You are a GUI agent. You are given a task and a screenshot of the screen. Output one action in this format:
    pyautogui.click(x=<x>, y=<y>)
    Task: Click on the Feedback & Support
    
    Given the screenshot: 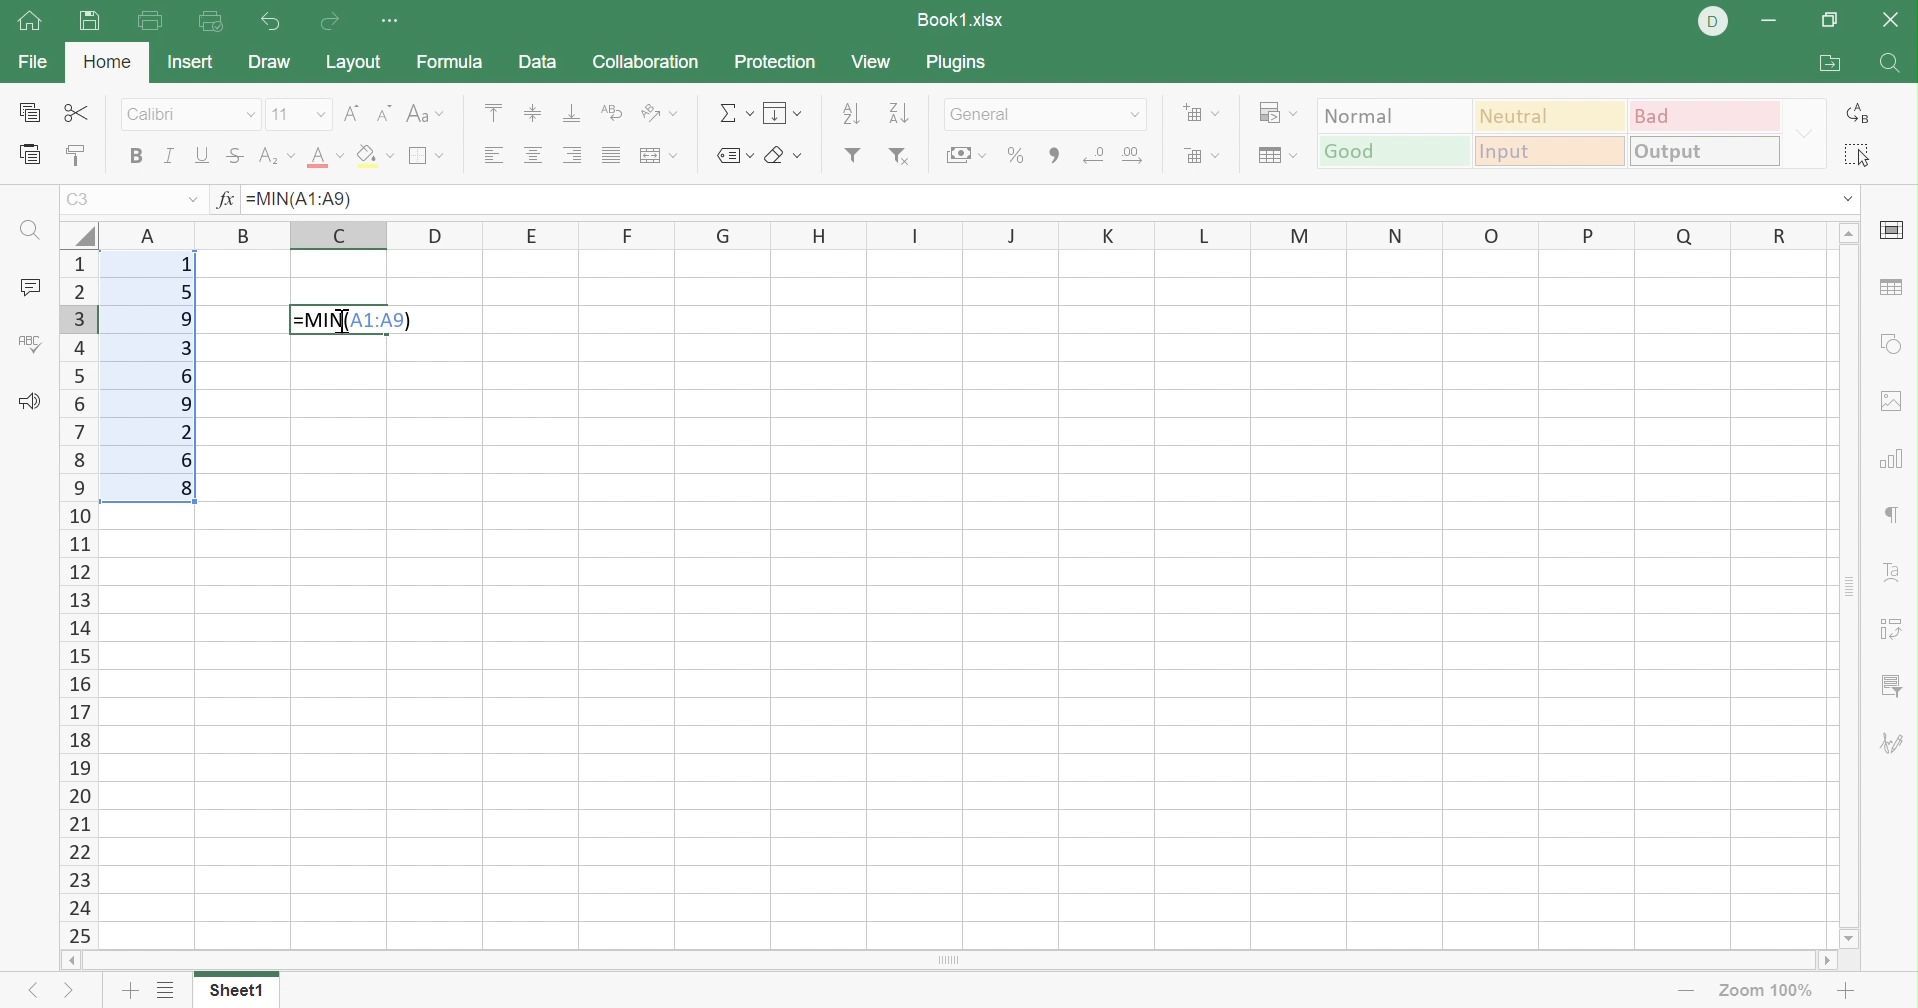 What is the action you would take?
    pyautogui.click(x=28, y=400)
    